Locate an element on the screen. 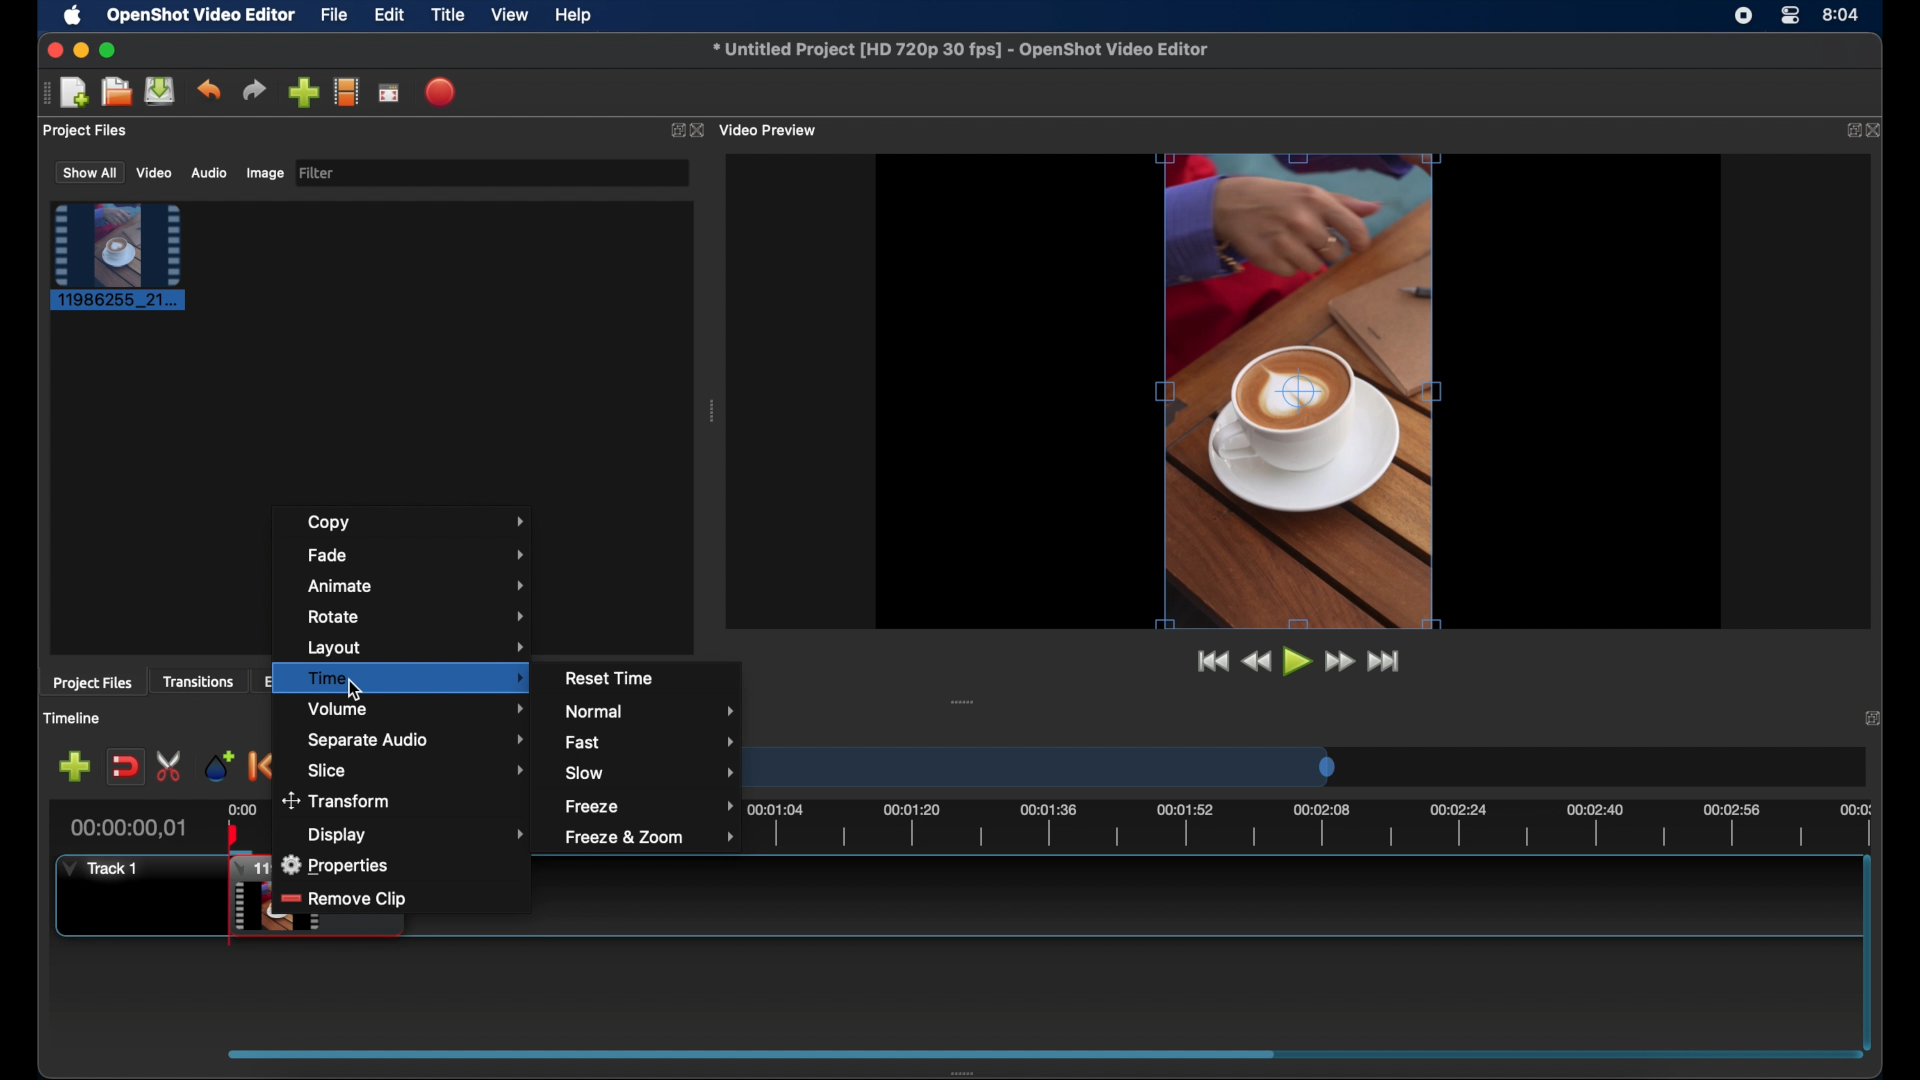  drag handle is located at coordinates (974, 1069).